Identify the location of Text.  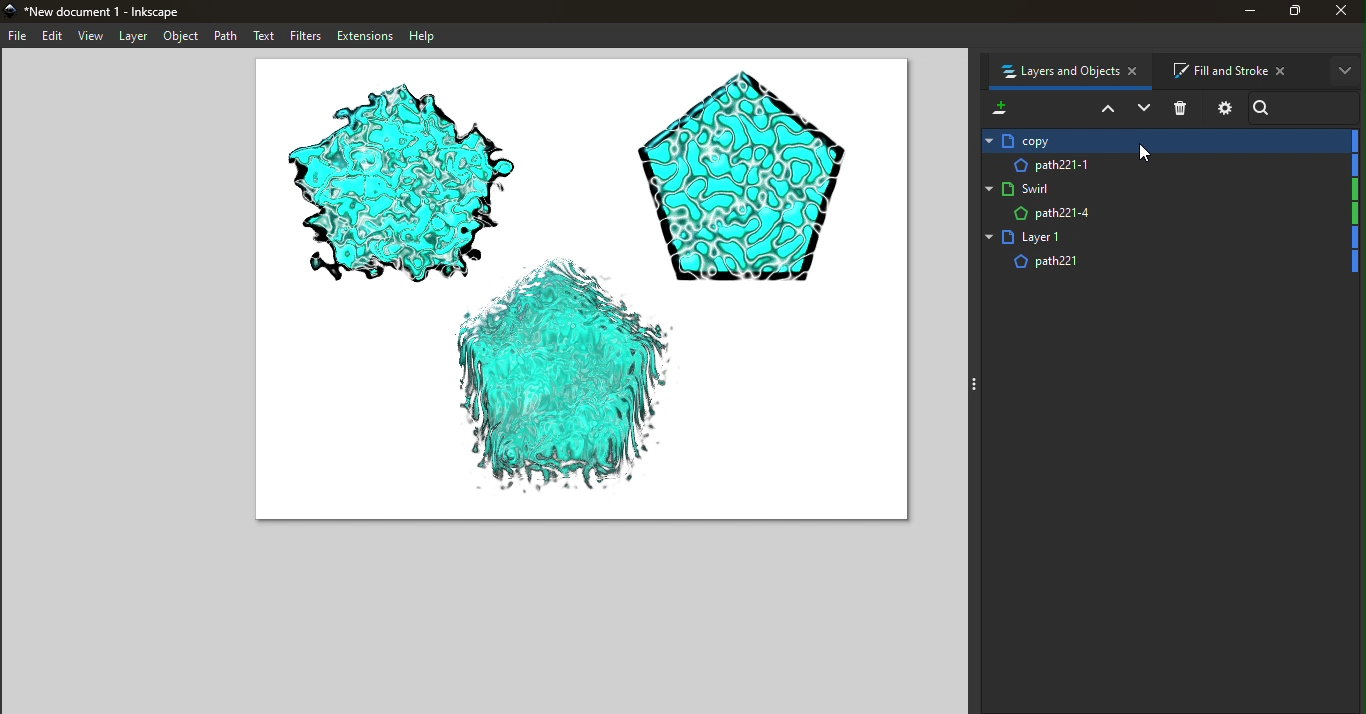
(264, 36).